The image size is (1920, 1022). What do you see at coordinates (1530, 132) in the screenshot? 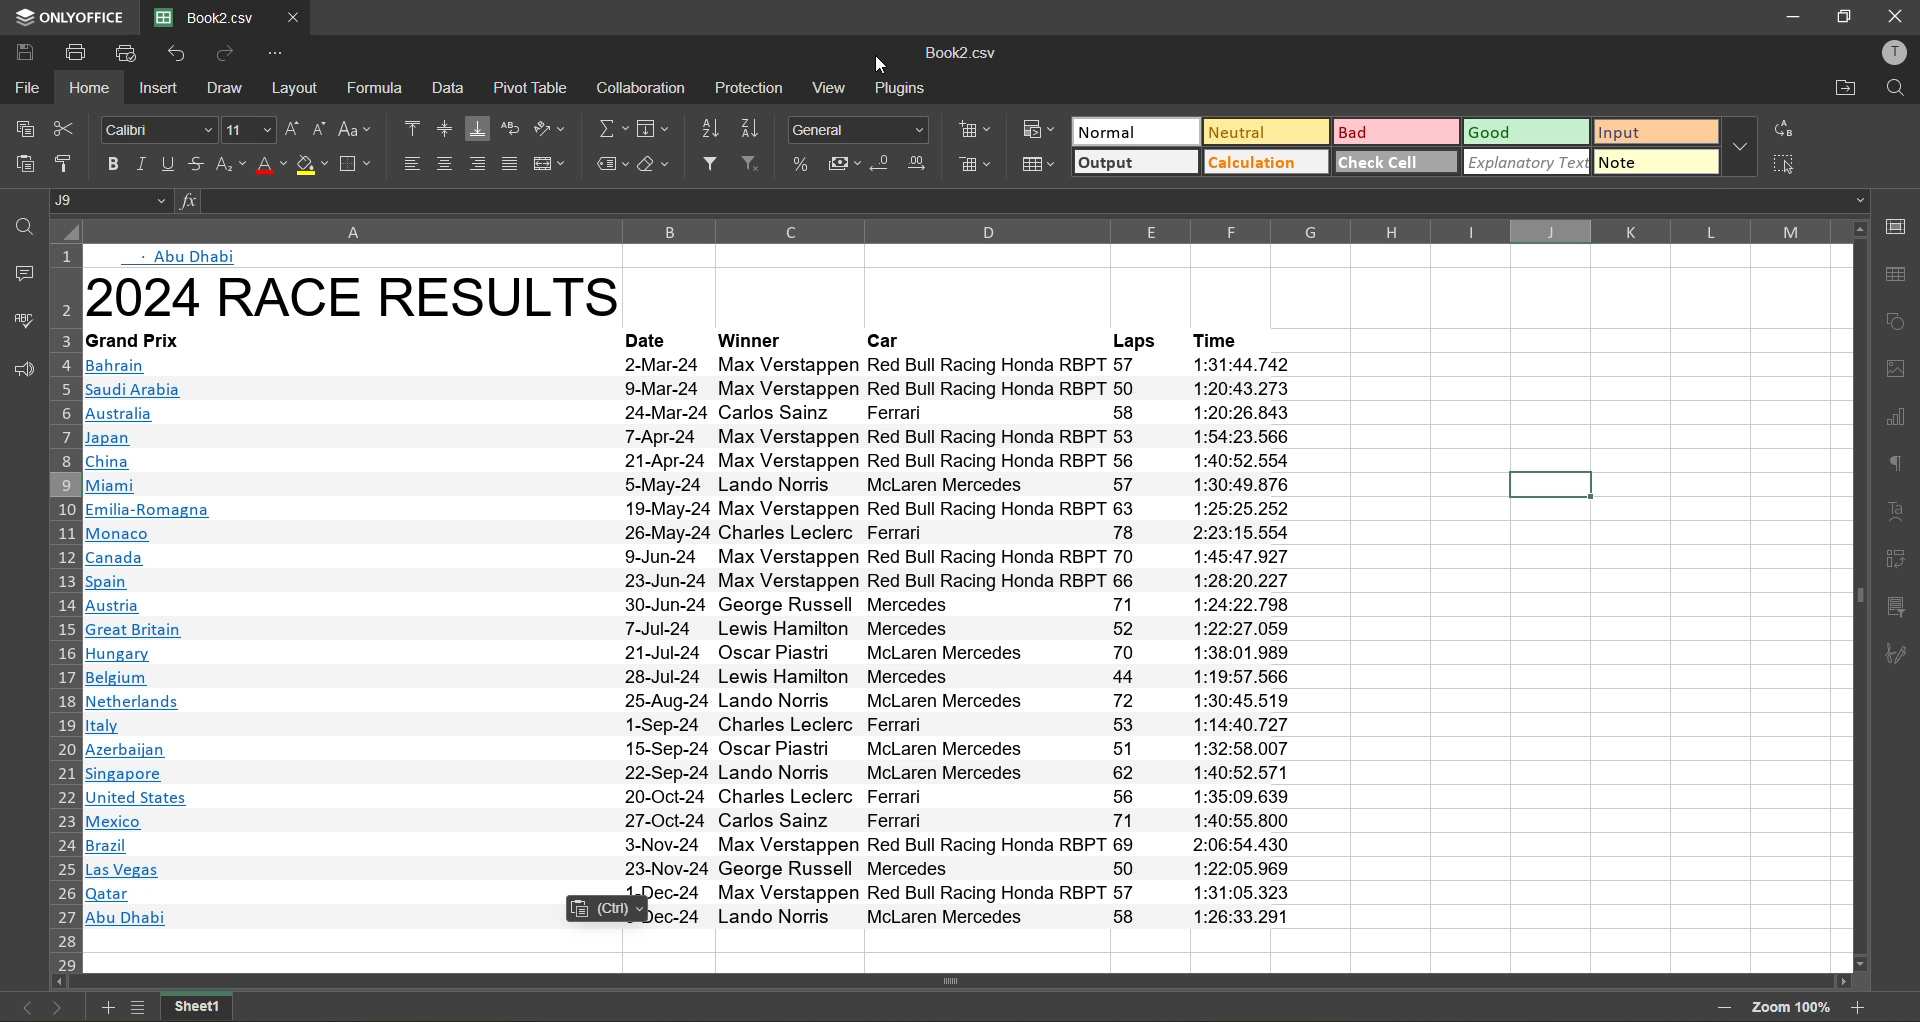
I see `good` at bounding box center [1530, 132].